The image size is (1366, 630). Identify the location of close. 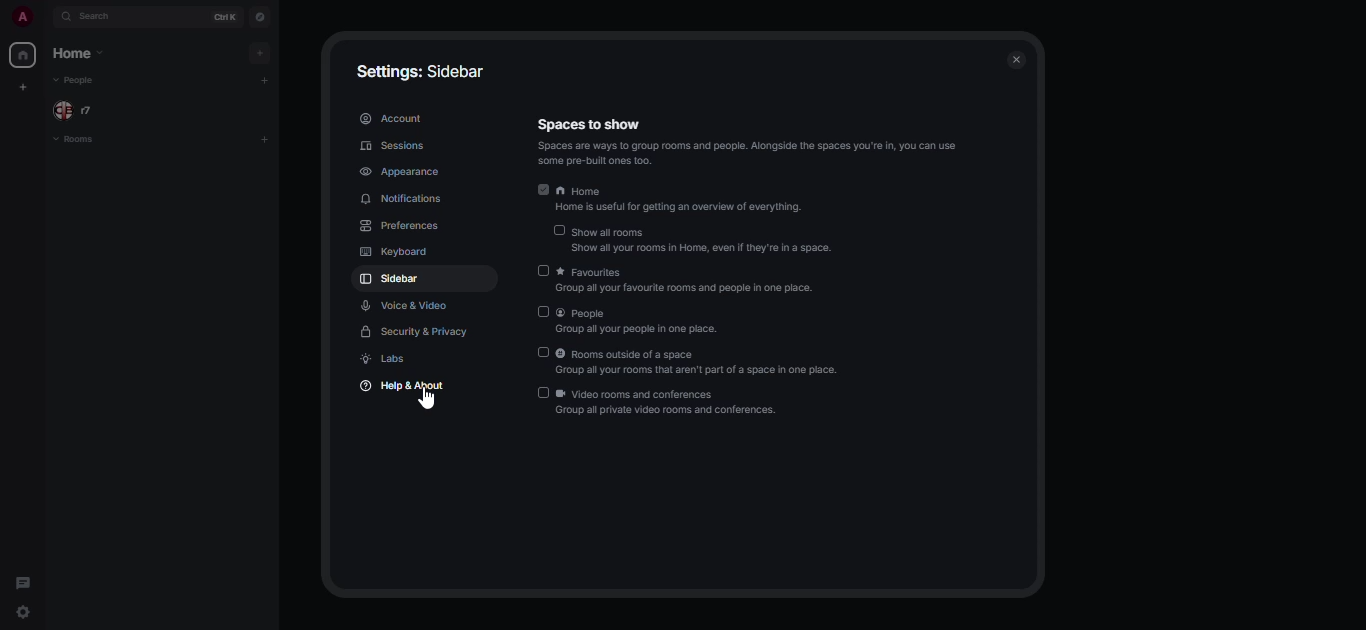
(1014, 61).